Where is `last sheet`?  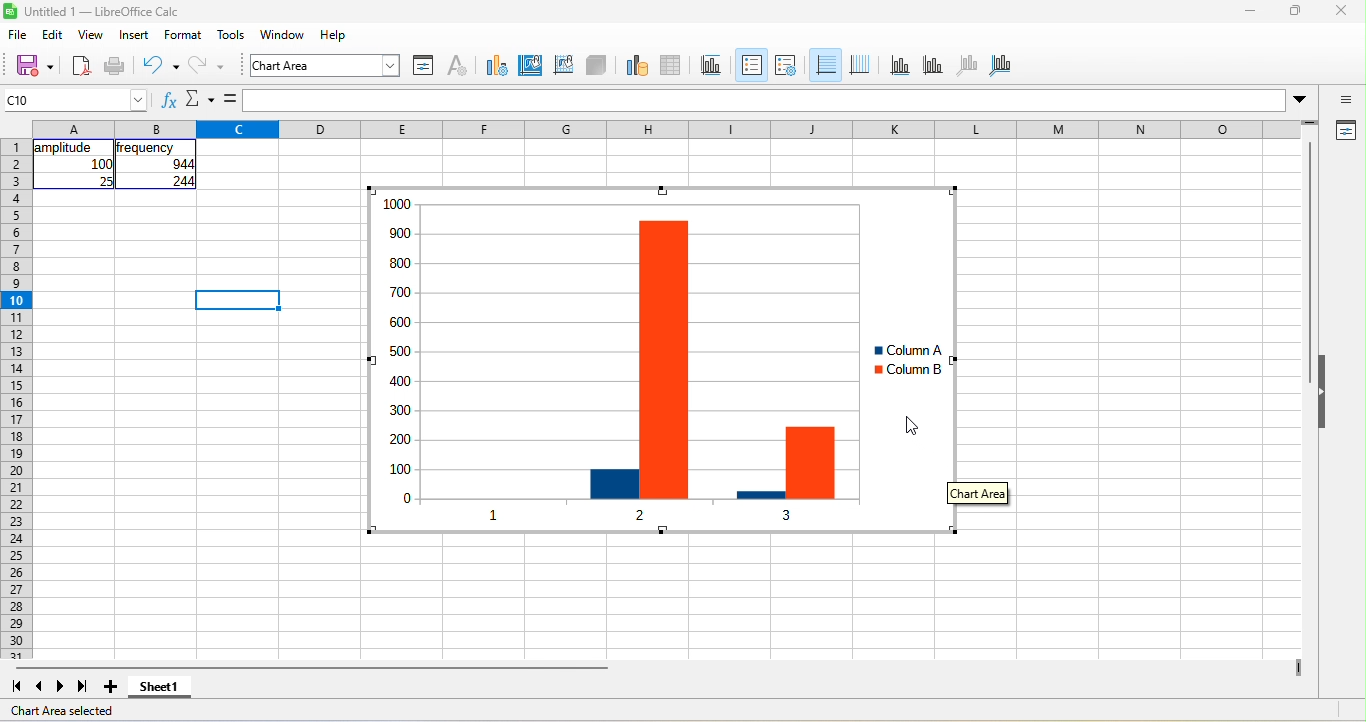 last sheet is located at coordinates (83, 687).